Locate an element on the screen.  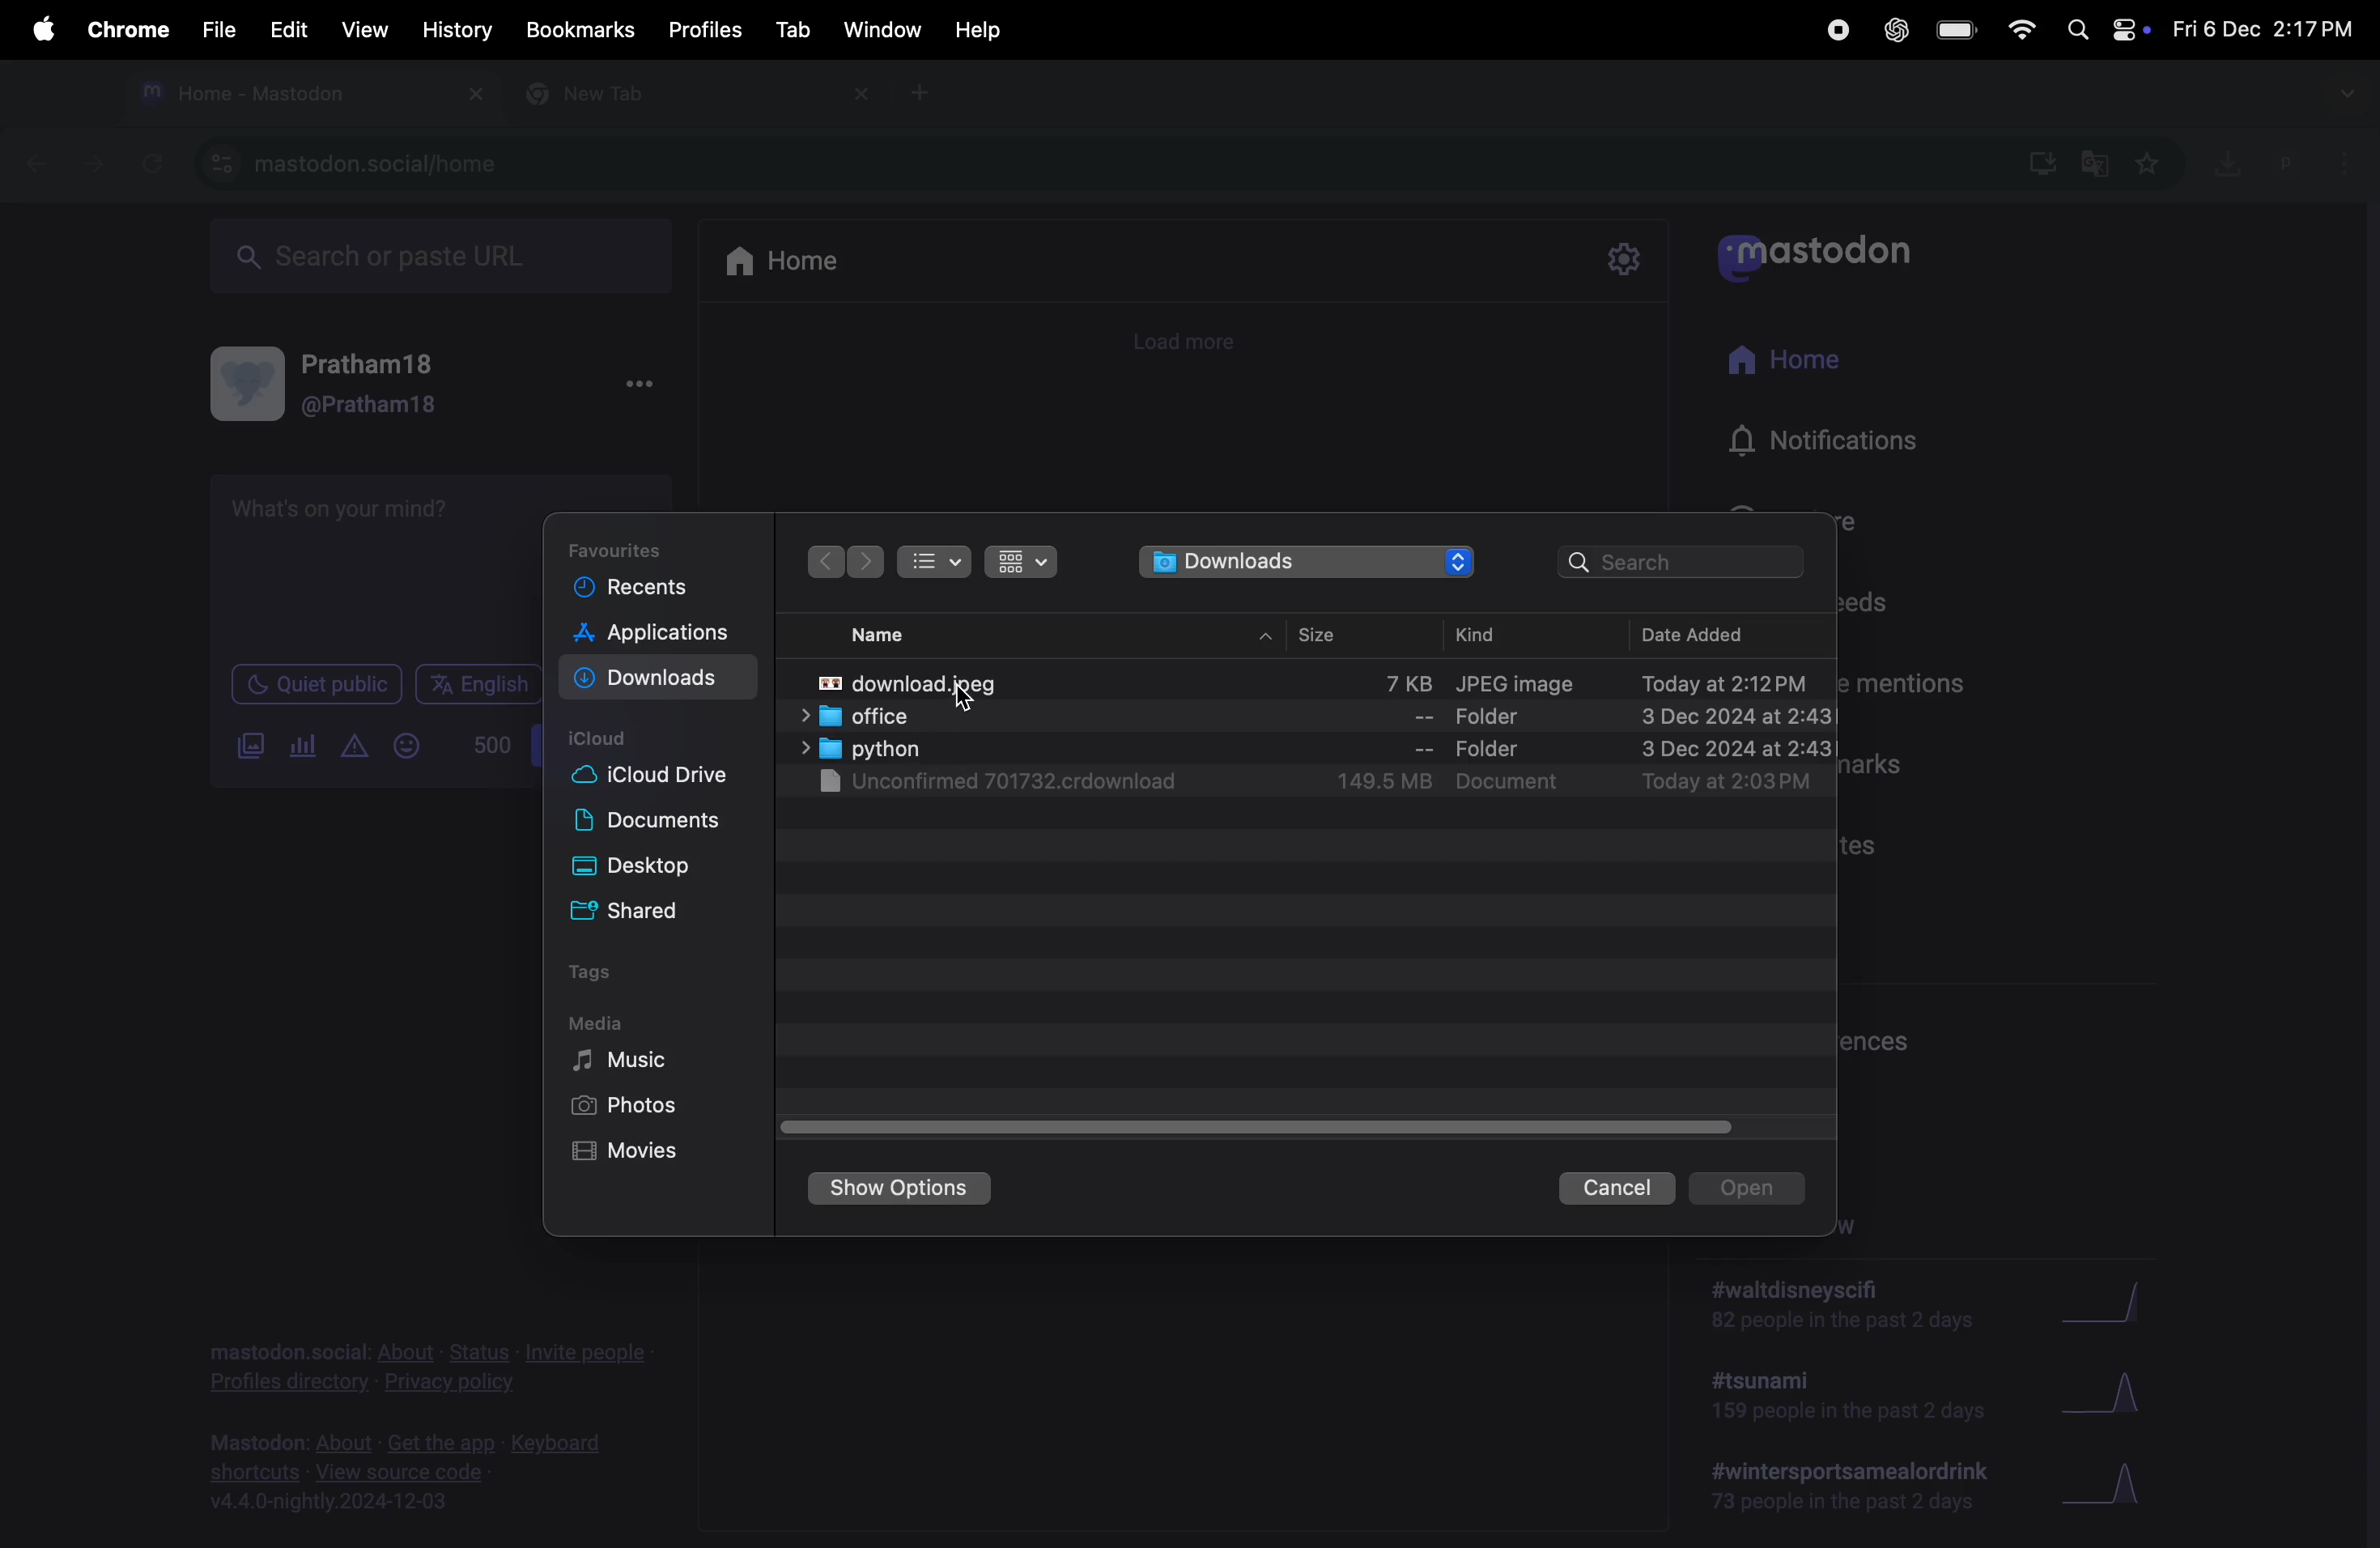
create alert is located at coordinates (352, 751).